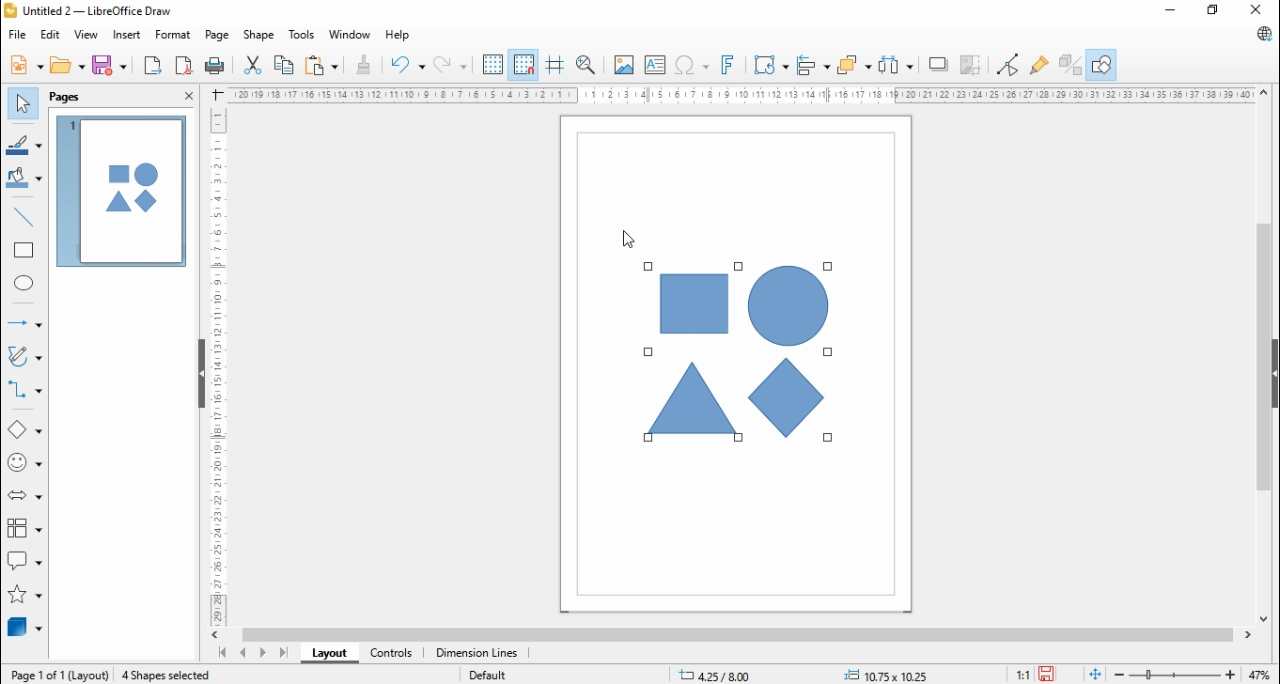 This screenshot has width=1280, height=684. What do you see at coordinates (216, 36) in the screenshot?
I see `page` at bounding box center [216, 36].